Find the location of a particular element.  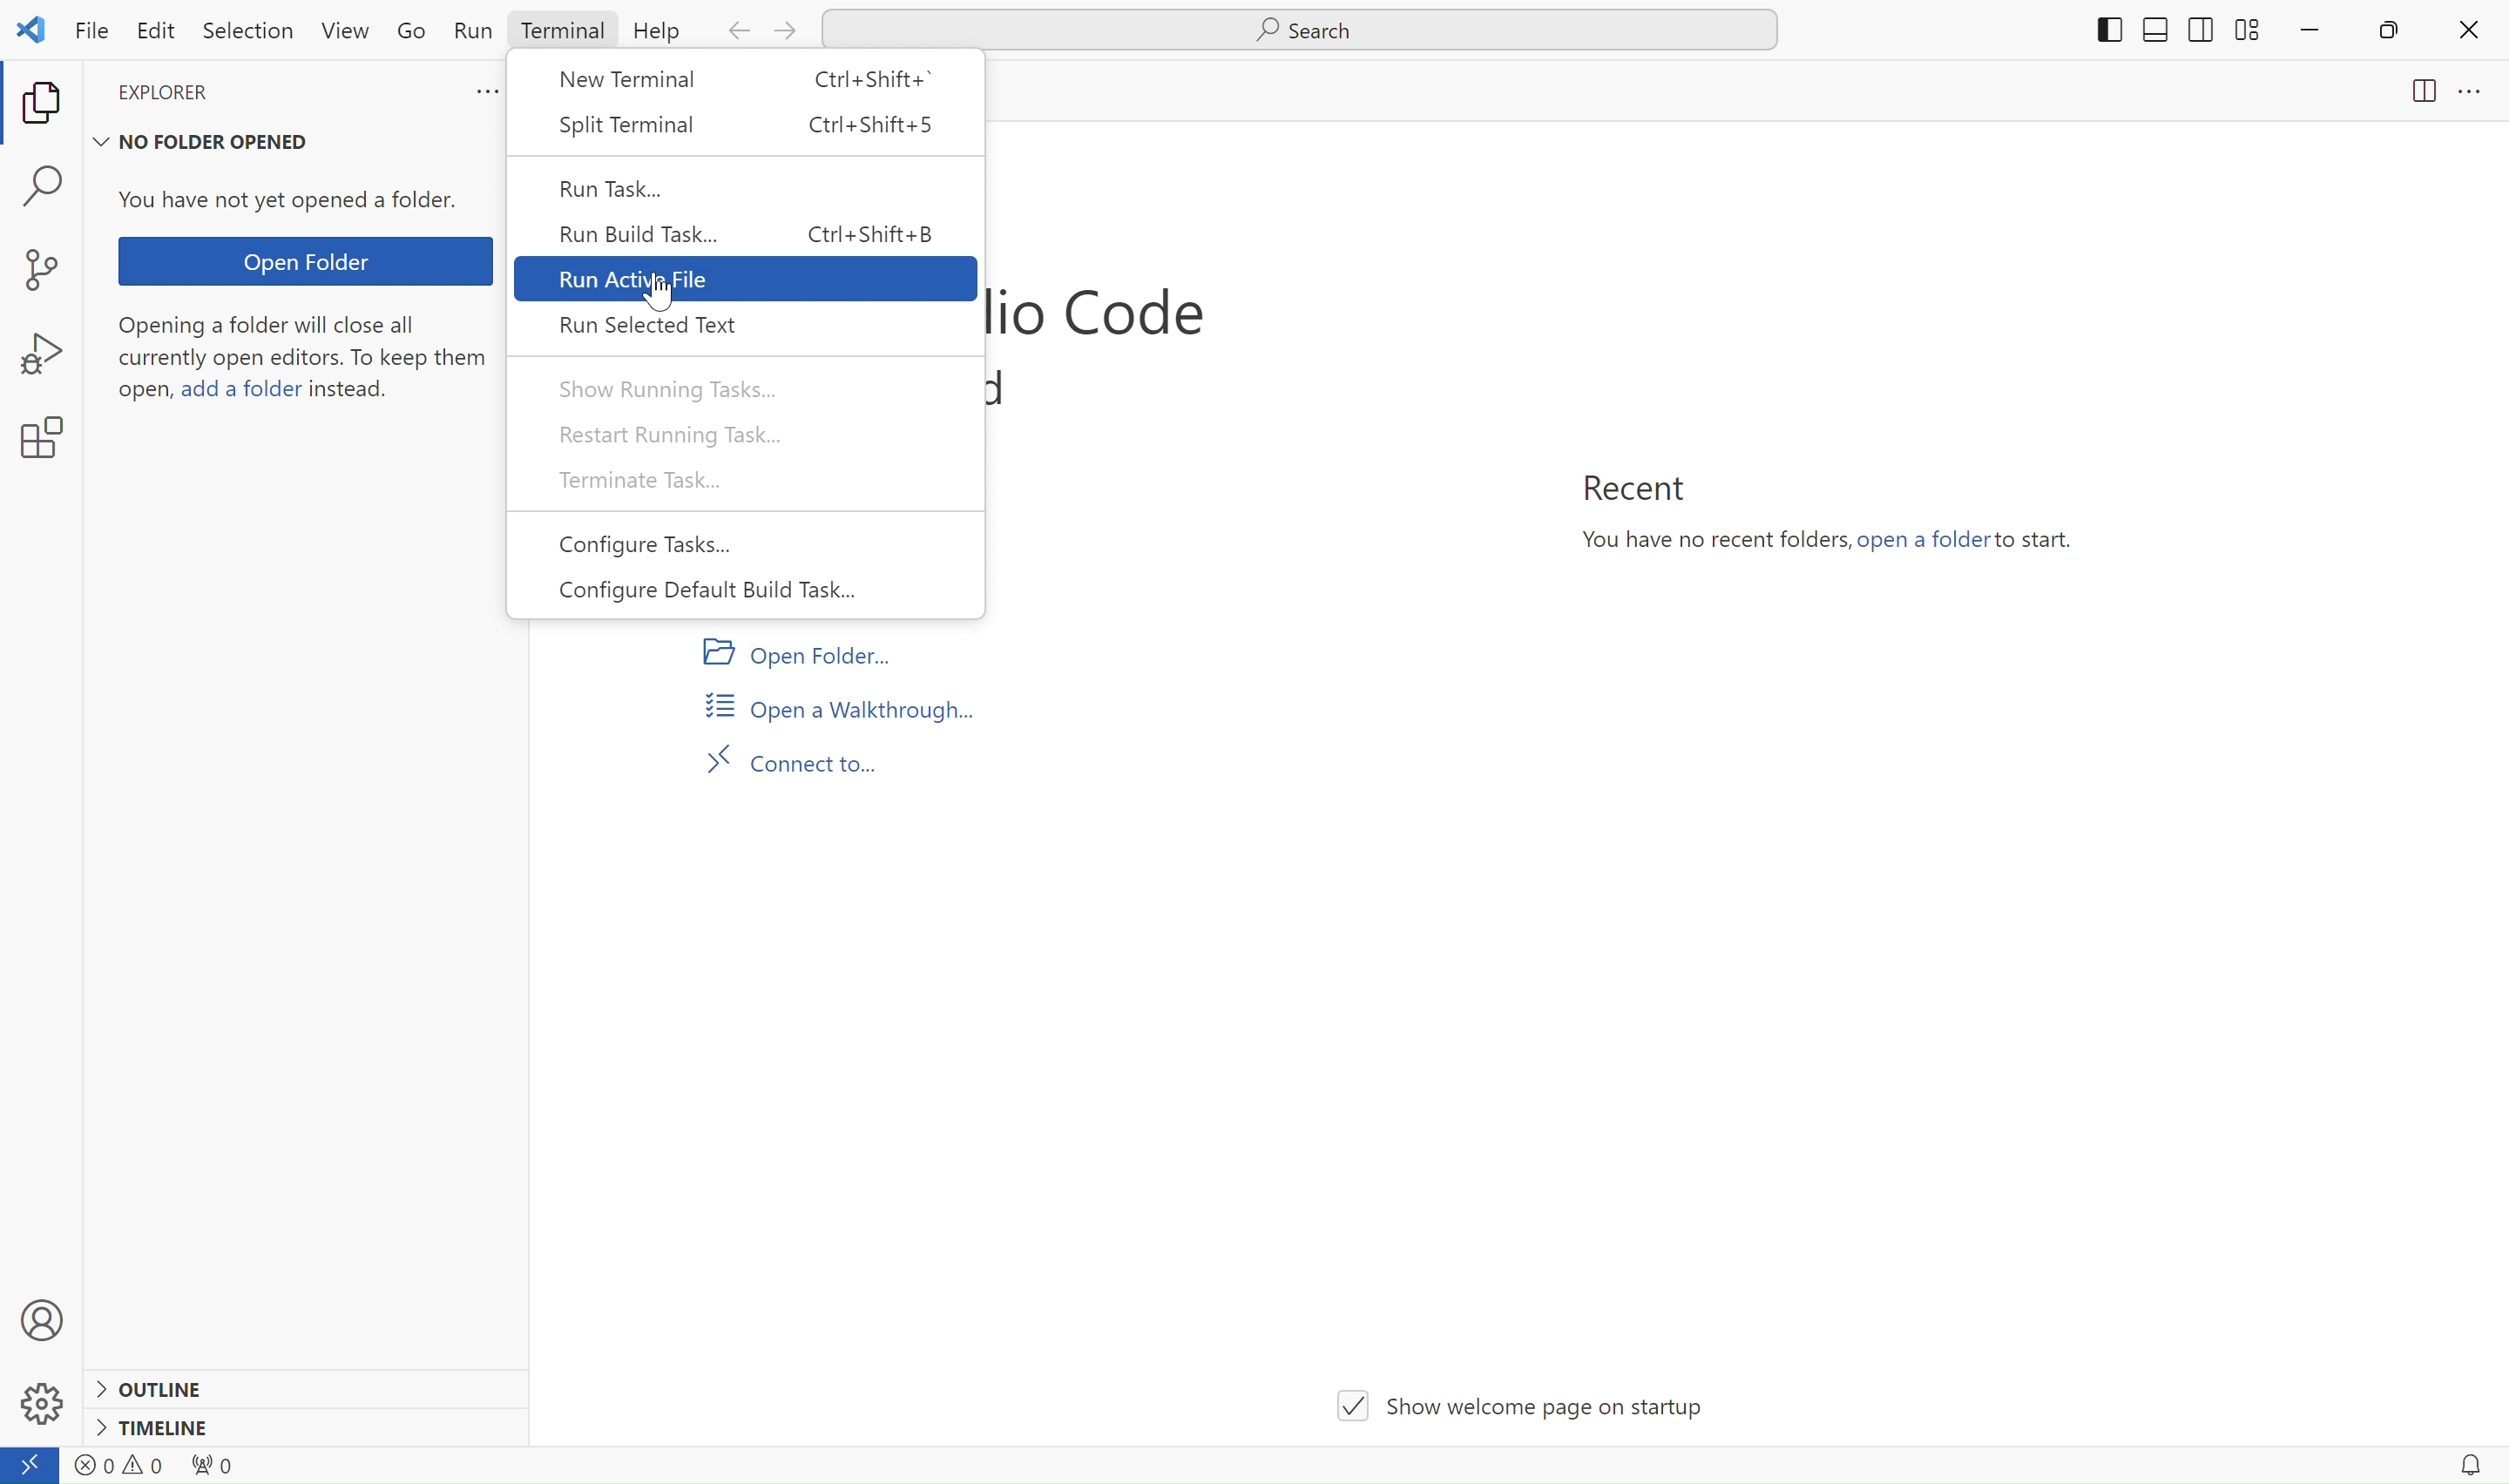

split terminal is located at coordinates (755, 126).